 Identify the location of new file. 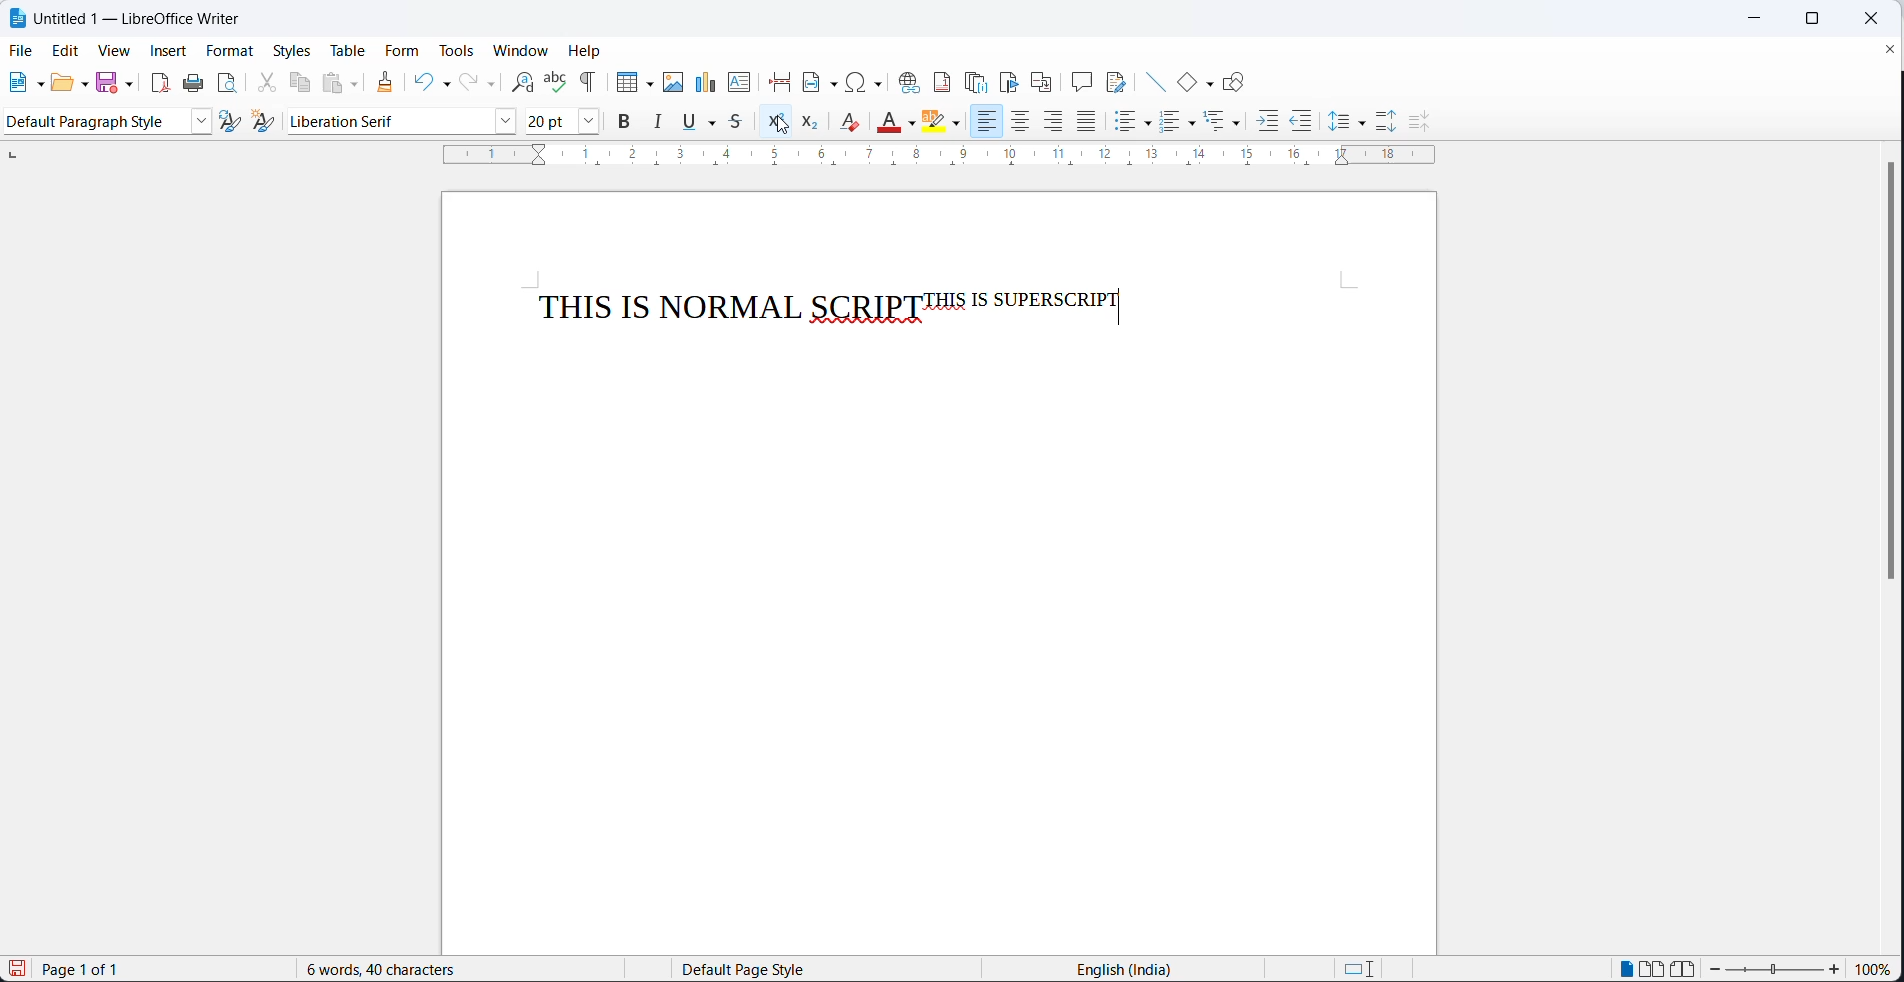
(13, 84).